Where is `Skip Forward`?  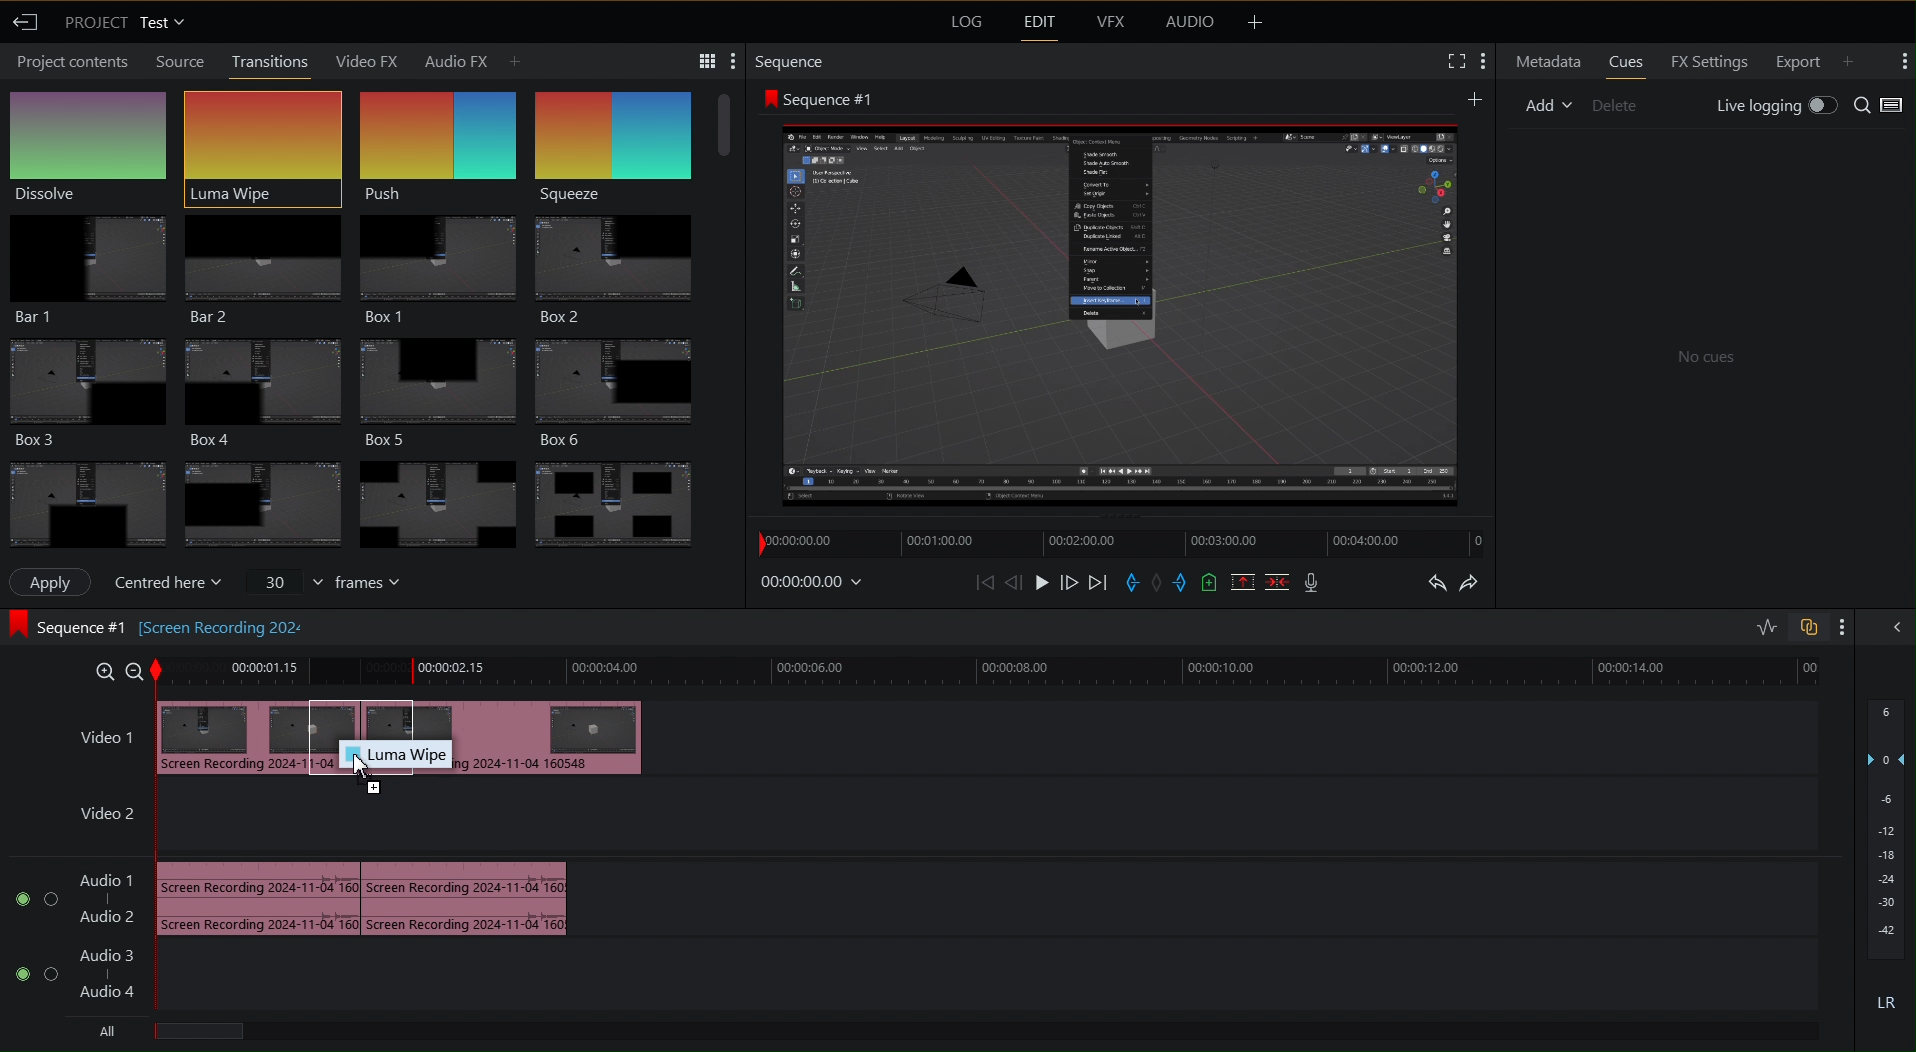
Skip Forward is located at coordinates (1096, 583).